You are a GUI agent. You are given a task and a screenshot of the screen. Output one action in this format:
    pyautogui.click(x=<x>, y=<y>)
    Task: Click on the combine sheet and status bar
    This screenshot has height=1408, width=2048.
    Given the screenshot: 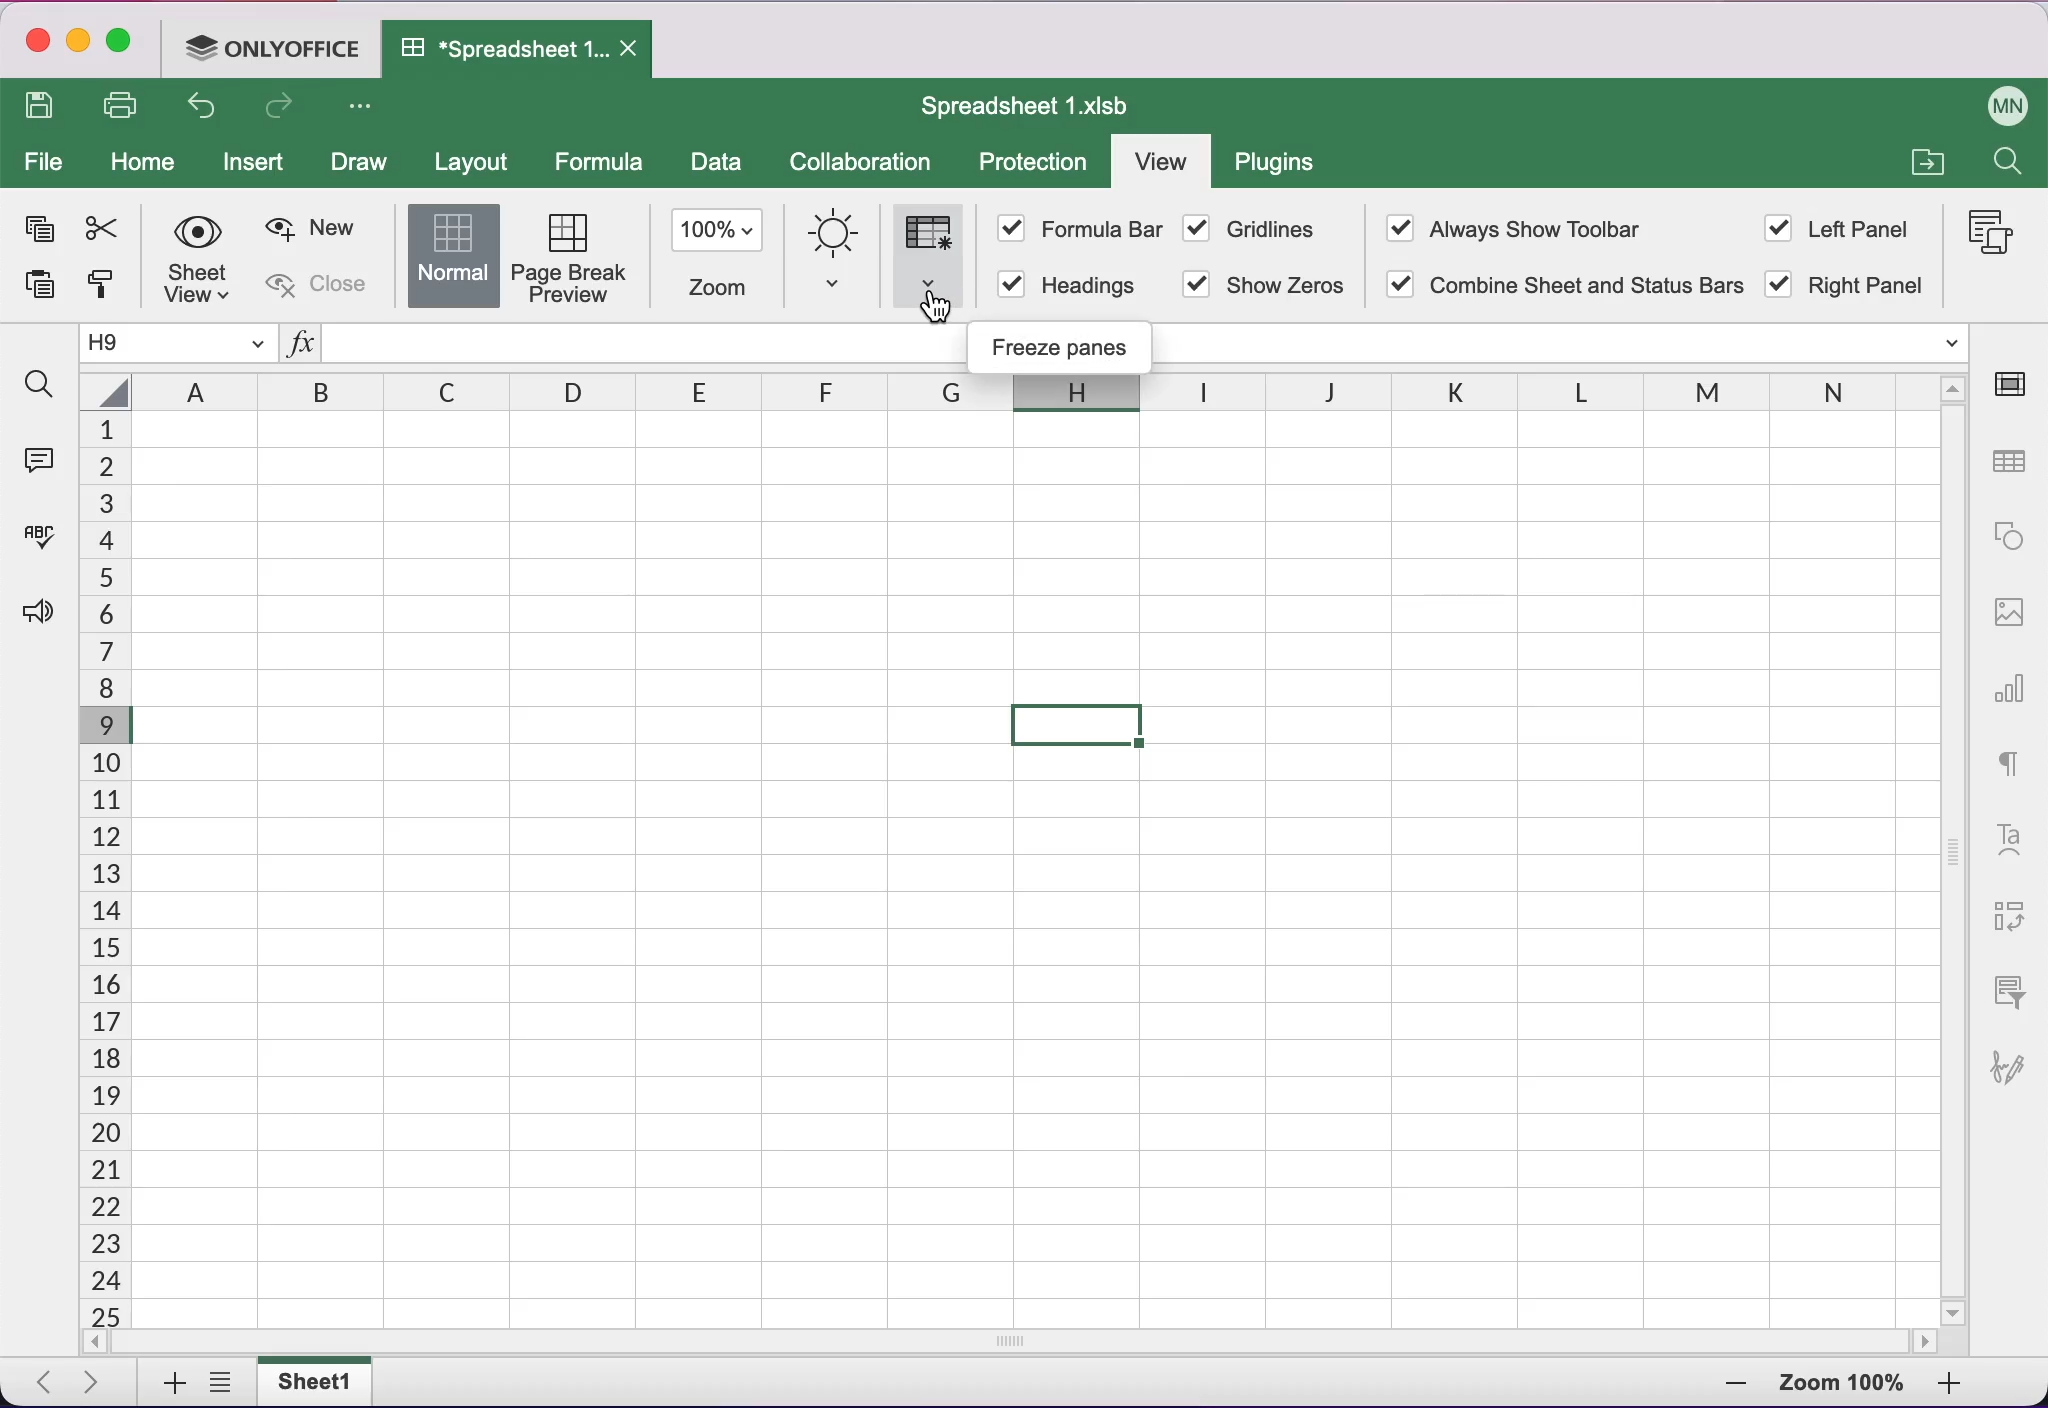 What is the action you would take?
    pyautogui.click(x=1560, y=287)
    